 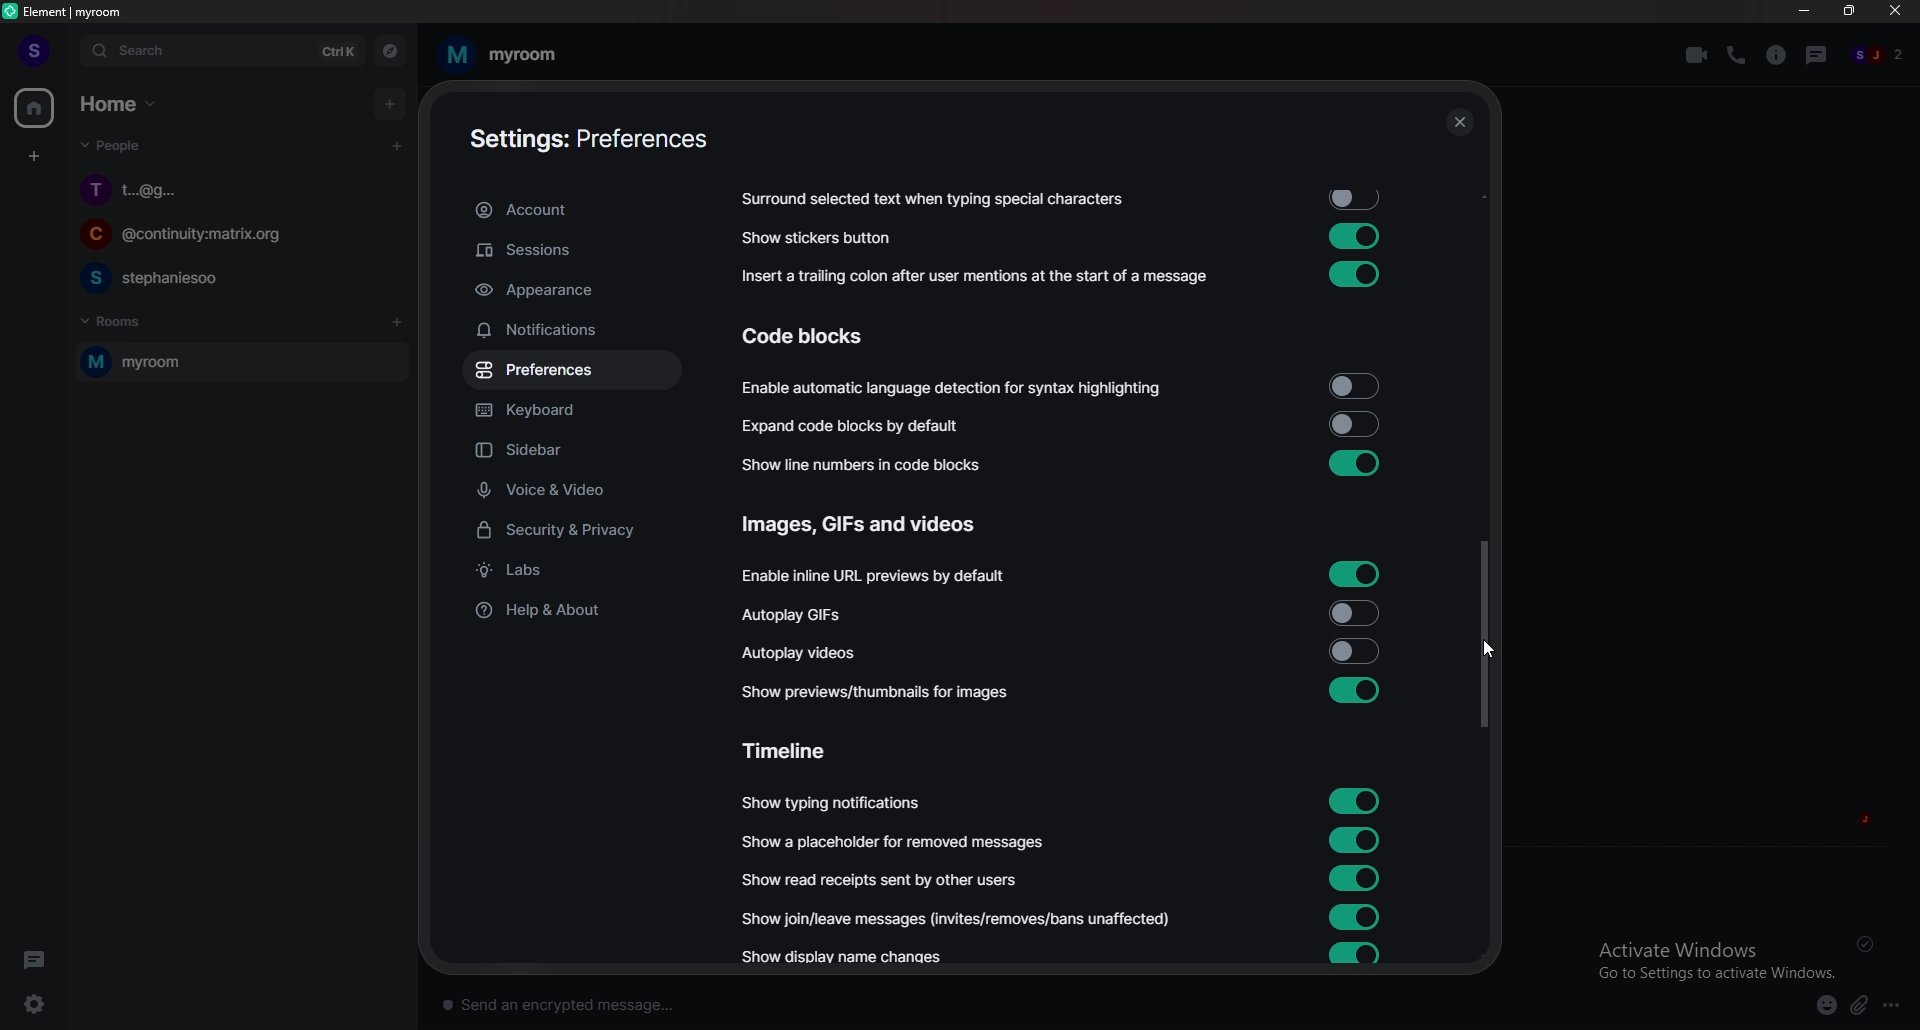 I want to click on explore room, so click(x=391, y=51).